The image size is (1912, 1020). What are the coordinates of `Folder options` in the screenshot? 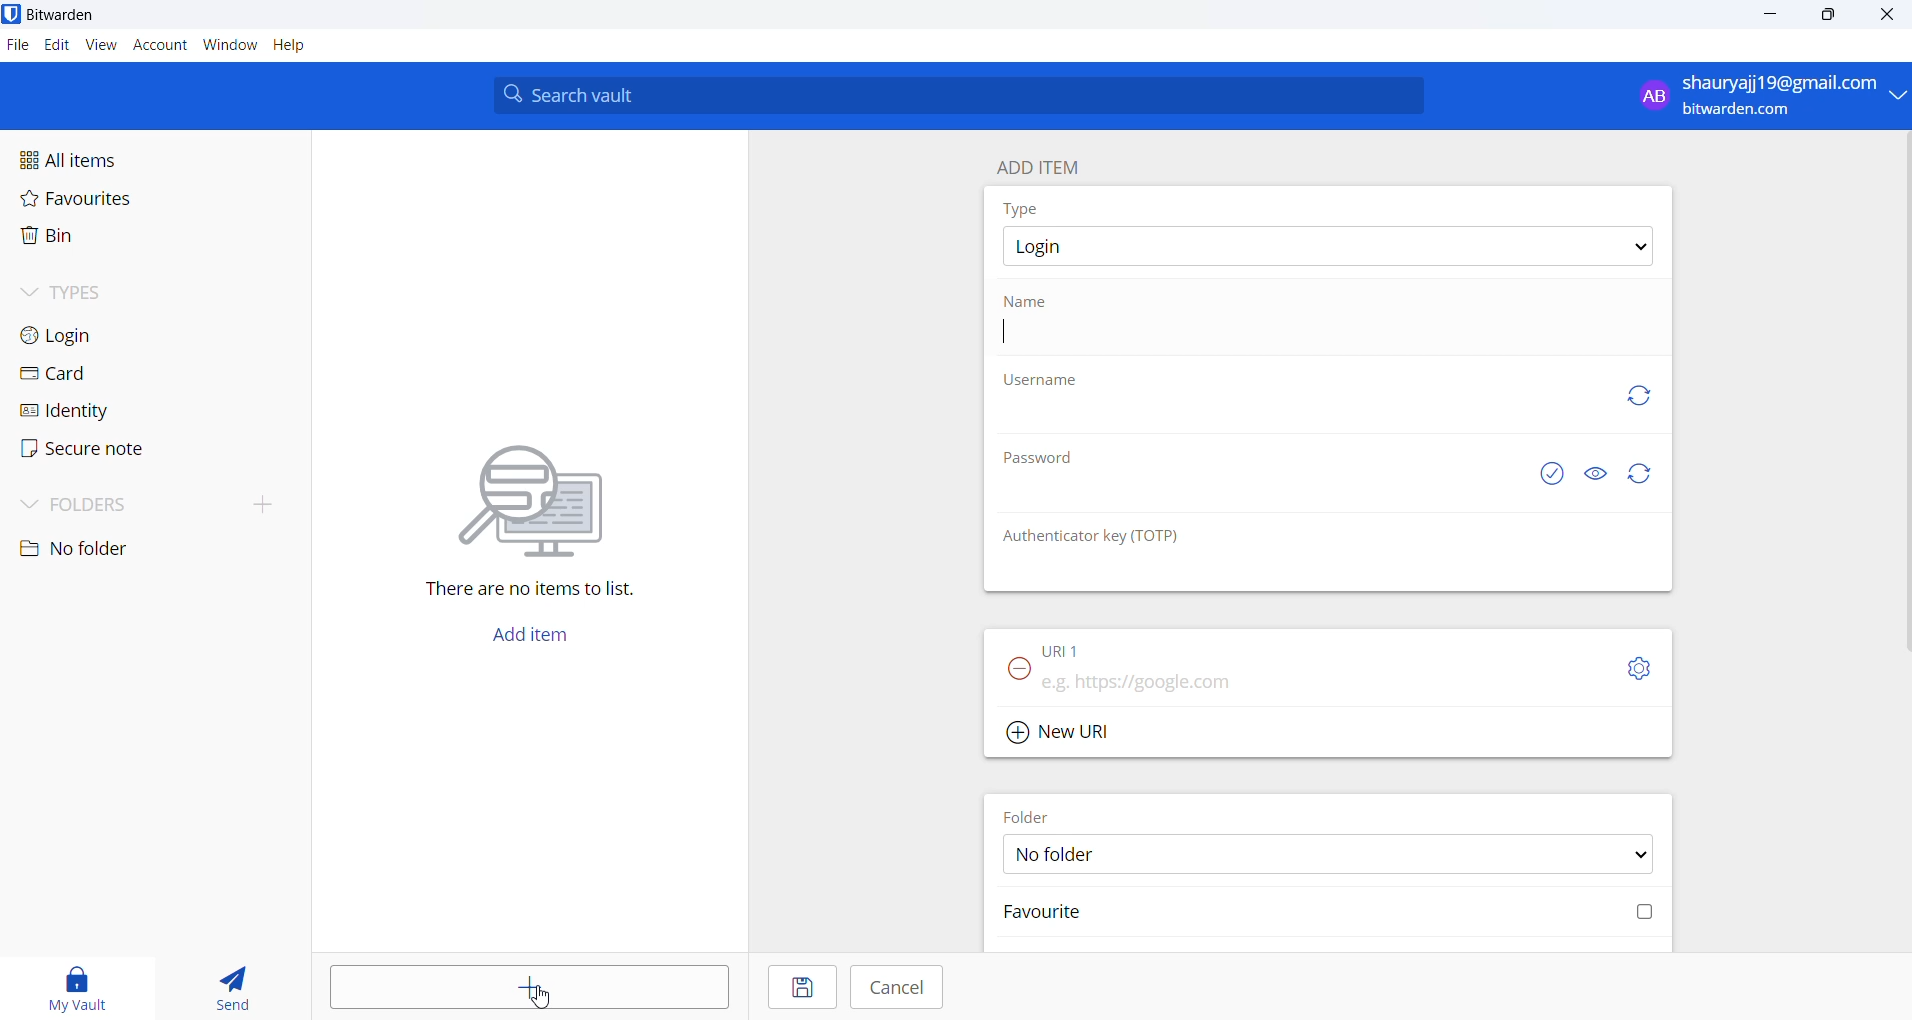 It's located at (1329, 853).